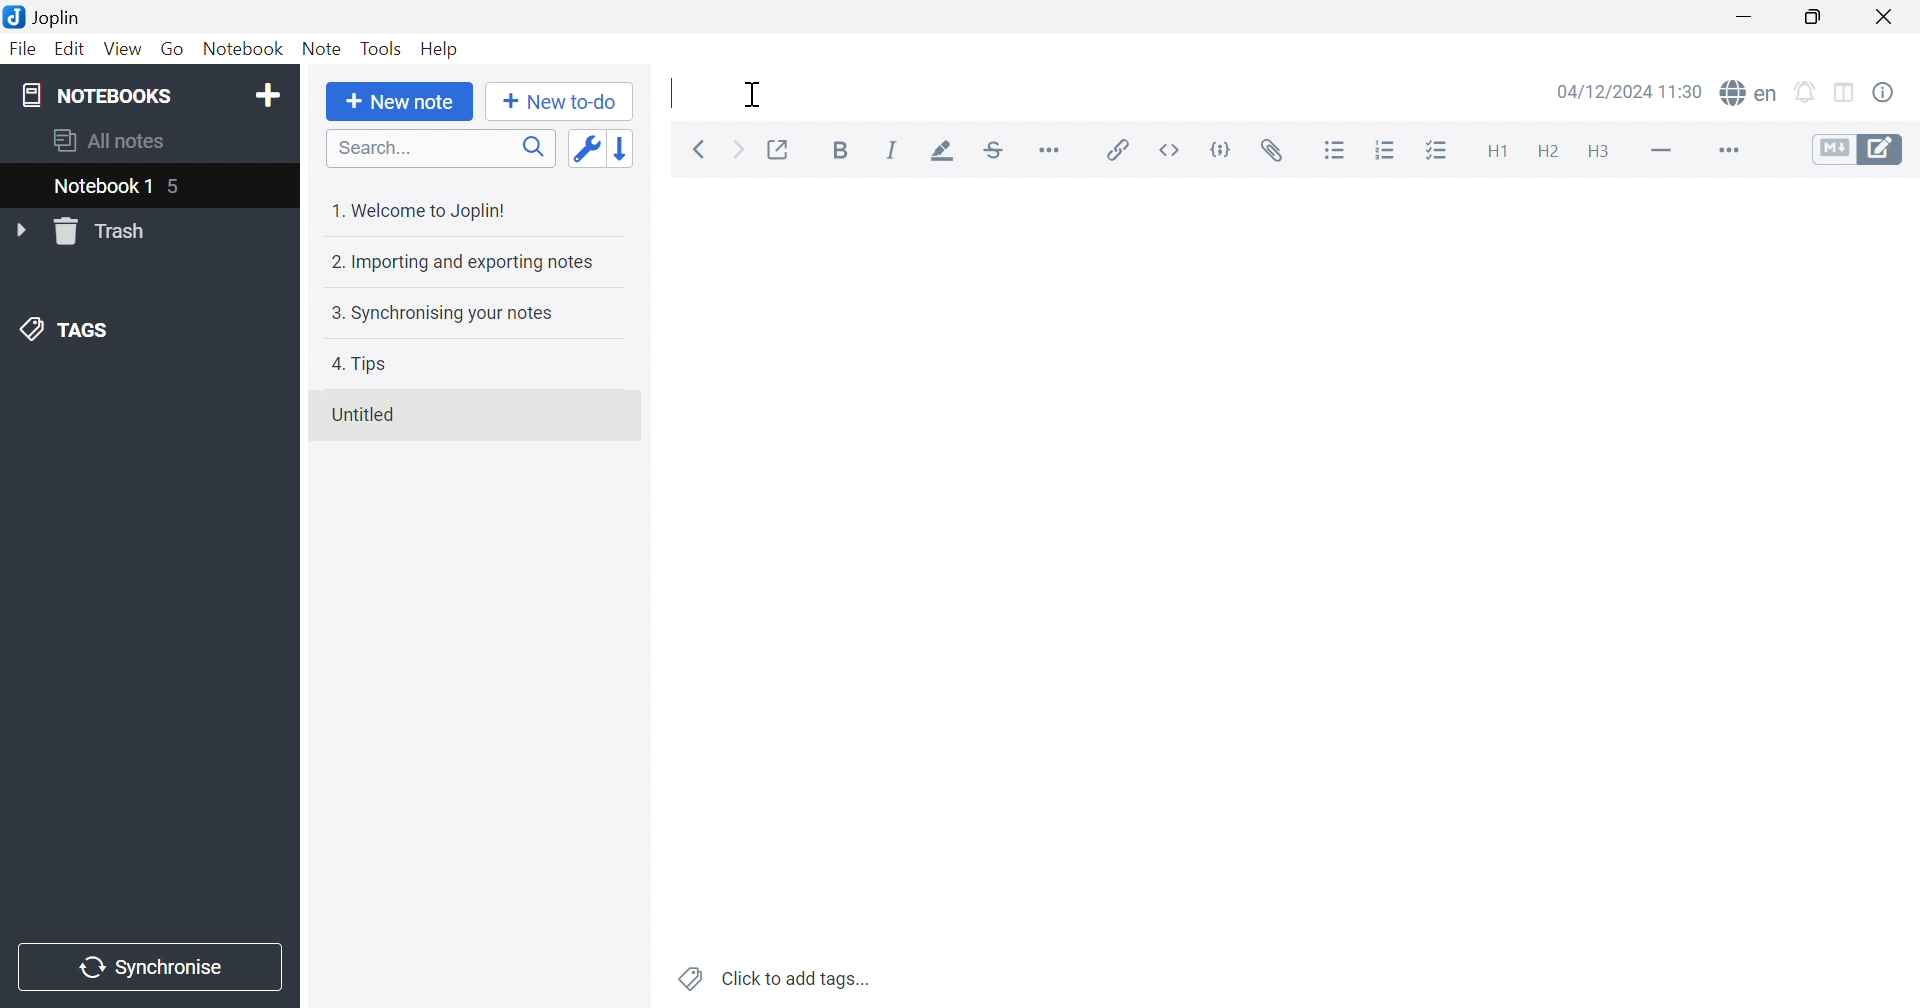 The image size is (1920, 1008). I want to click on Go, so click(175, 50).